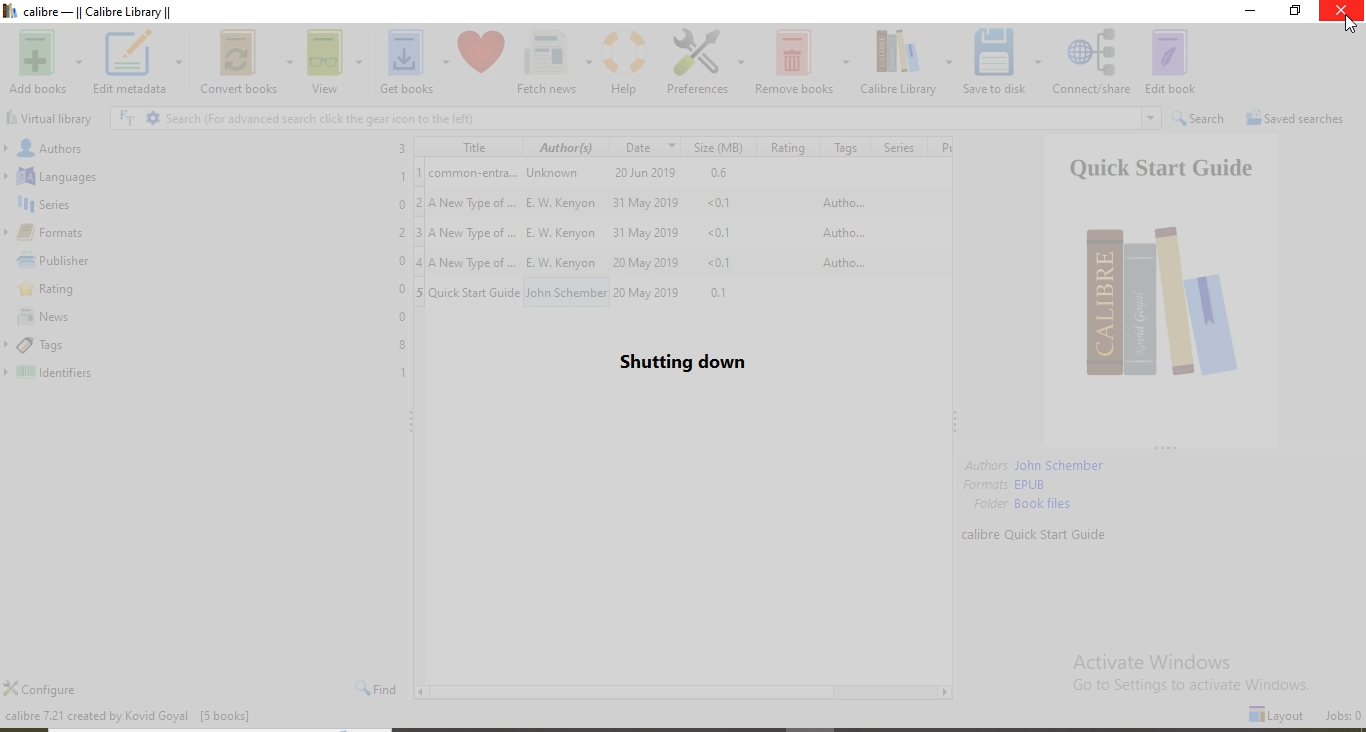 Image resolution: width=1366 pixels, height=732 pixels. What do you see at coordinates (1007, 484) in the screenshot?
I see `Formats EPUB` at bounding box center [1007, 484].